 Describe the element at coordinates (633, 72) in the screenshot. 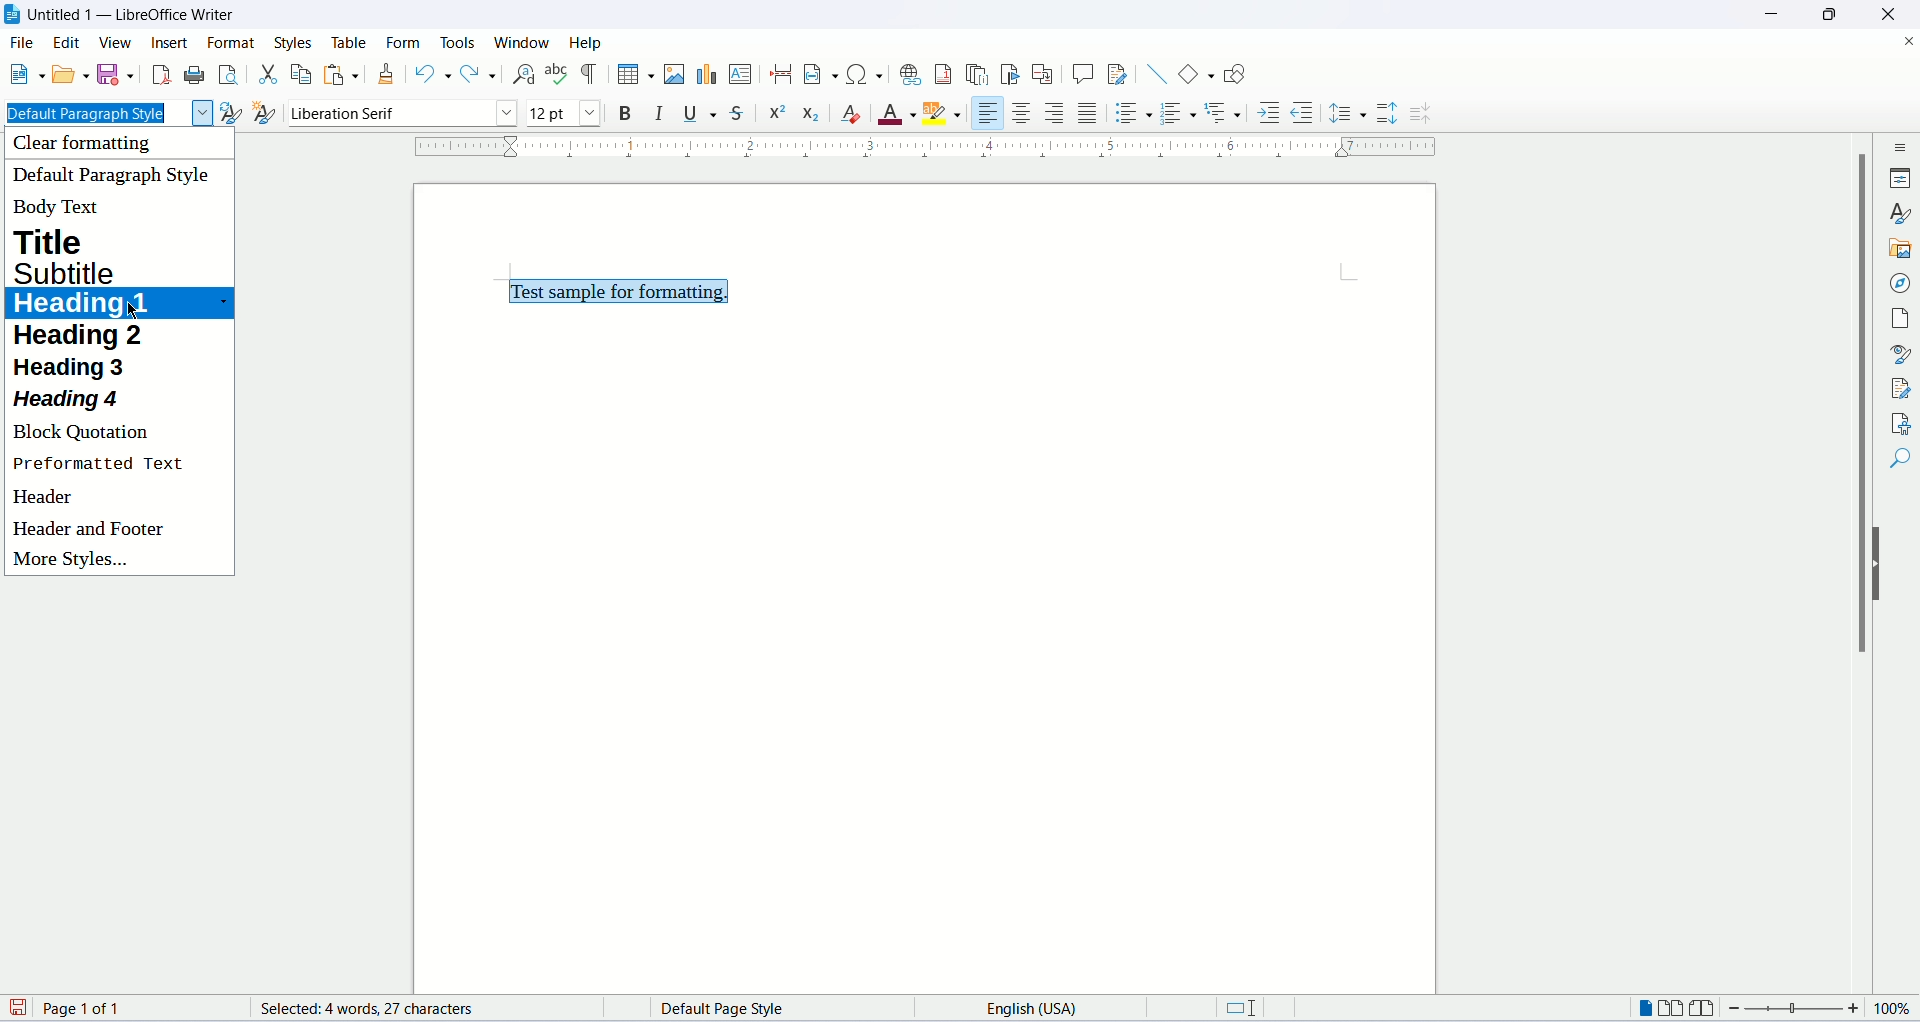

I see `insert table` at that location.